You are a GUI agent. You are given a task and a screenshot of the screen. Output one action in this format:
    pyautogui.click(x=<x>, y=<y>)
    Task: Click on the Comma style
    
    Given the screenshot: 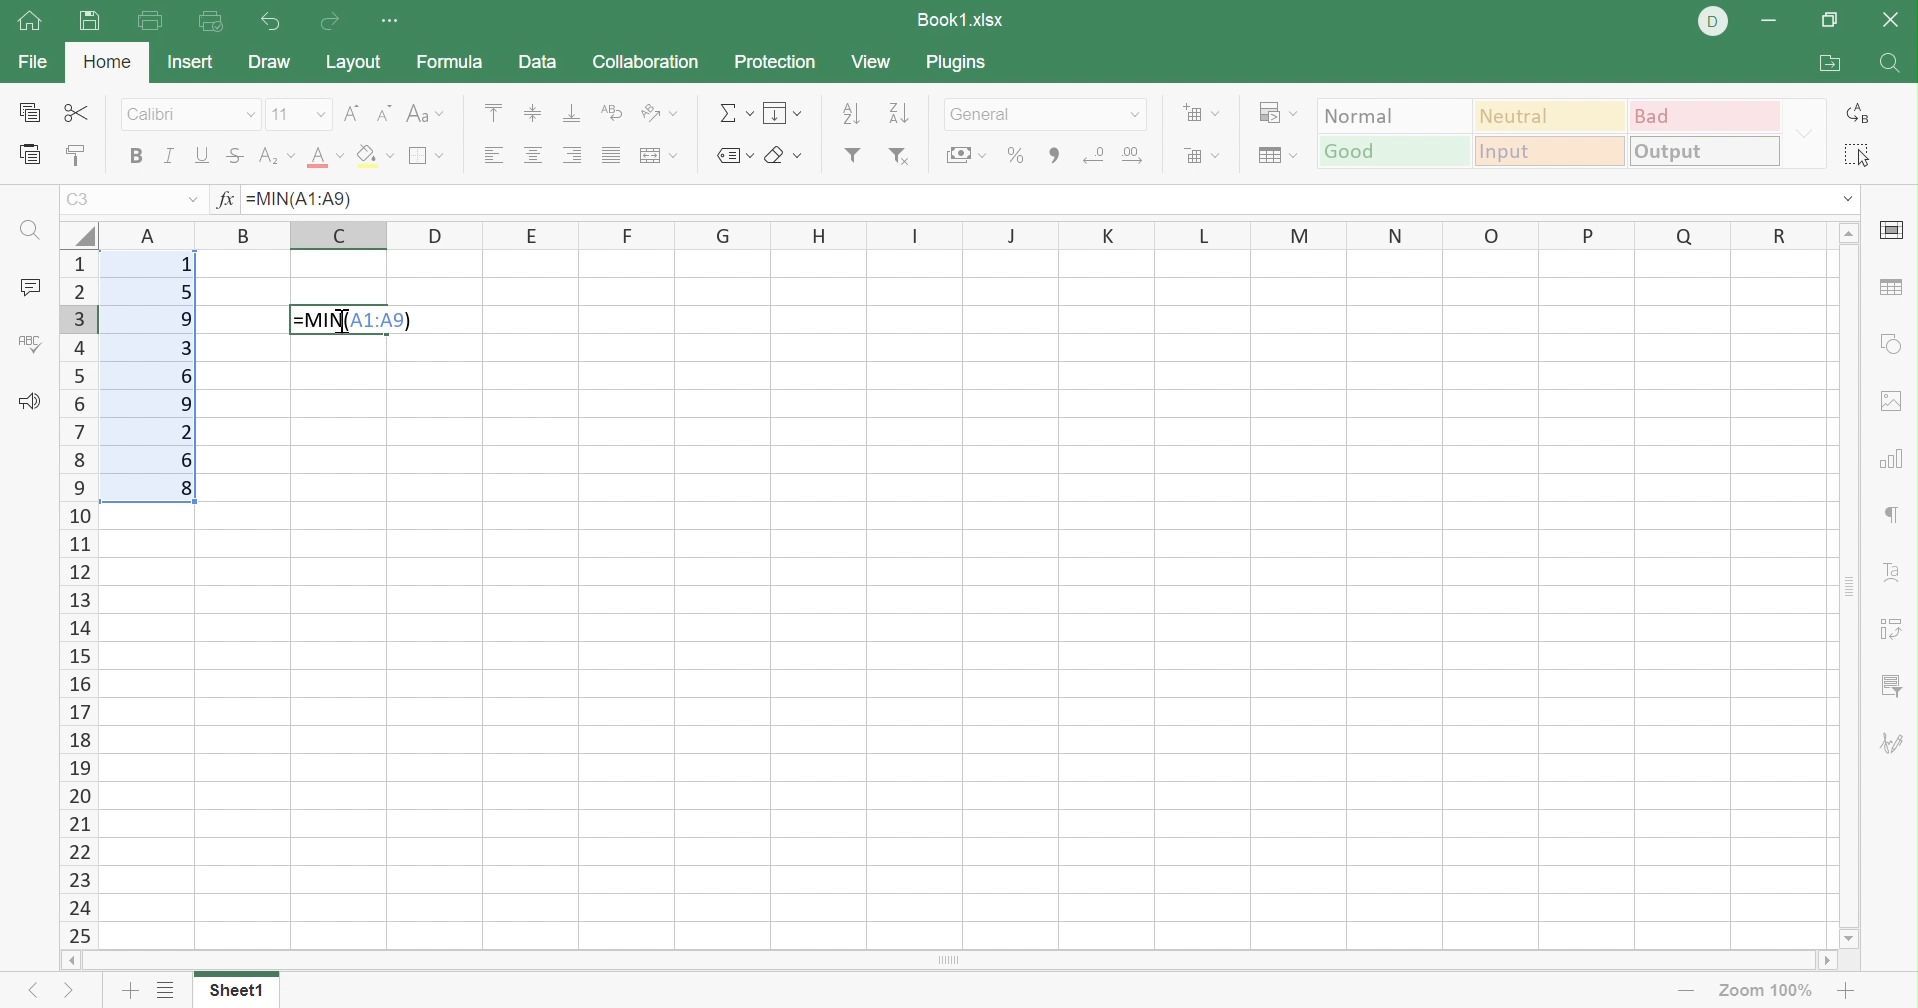 What is the action you would take?
    pyautogui.click(x=1054, y=153)
    